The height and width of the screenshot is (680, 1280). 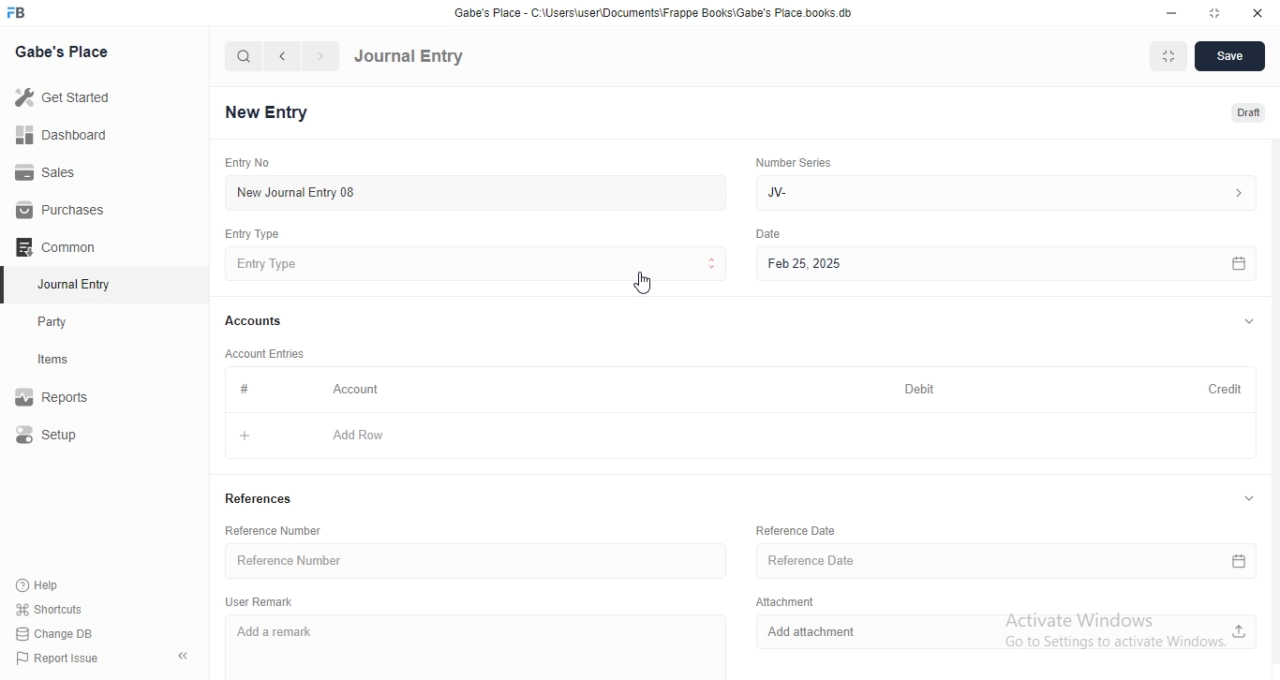 What do you see at coordinates (277, 529) in the screenshot?
I see `Reference Number` at bounding box center [277, 529].